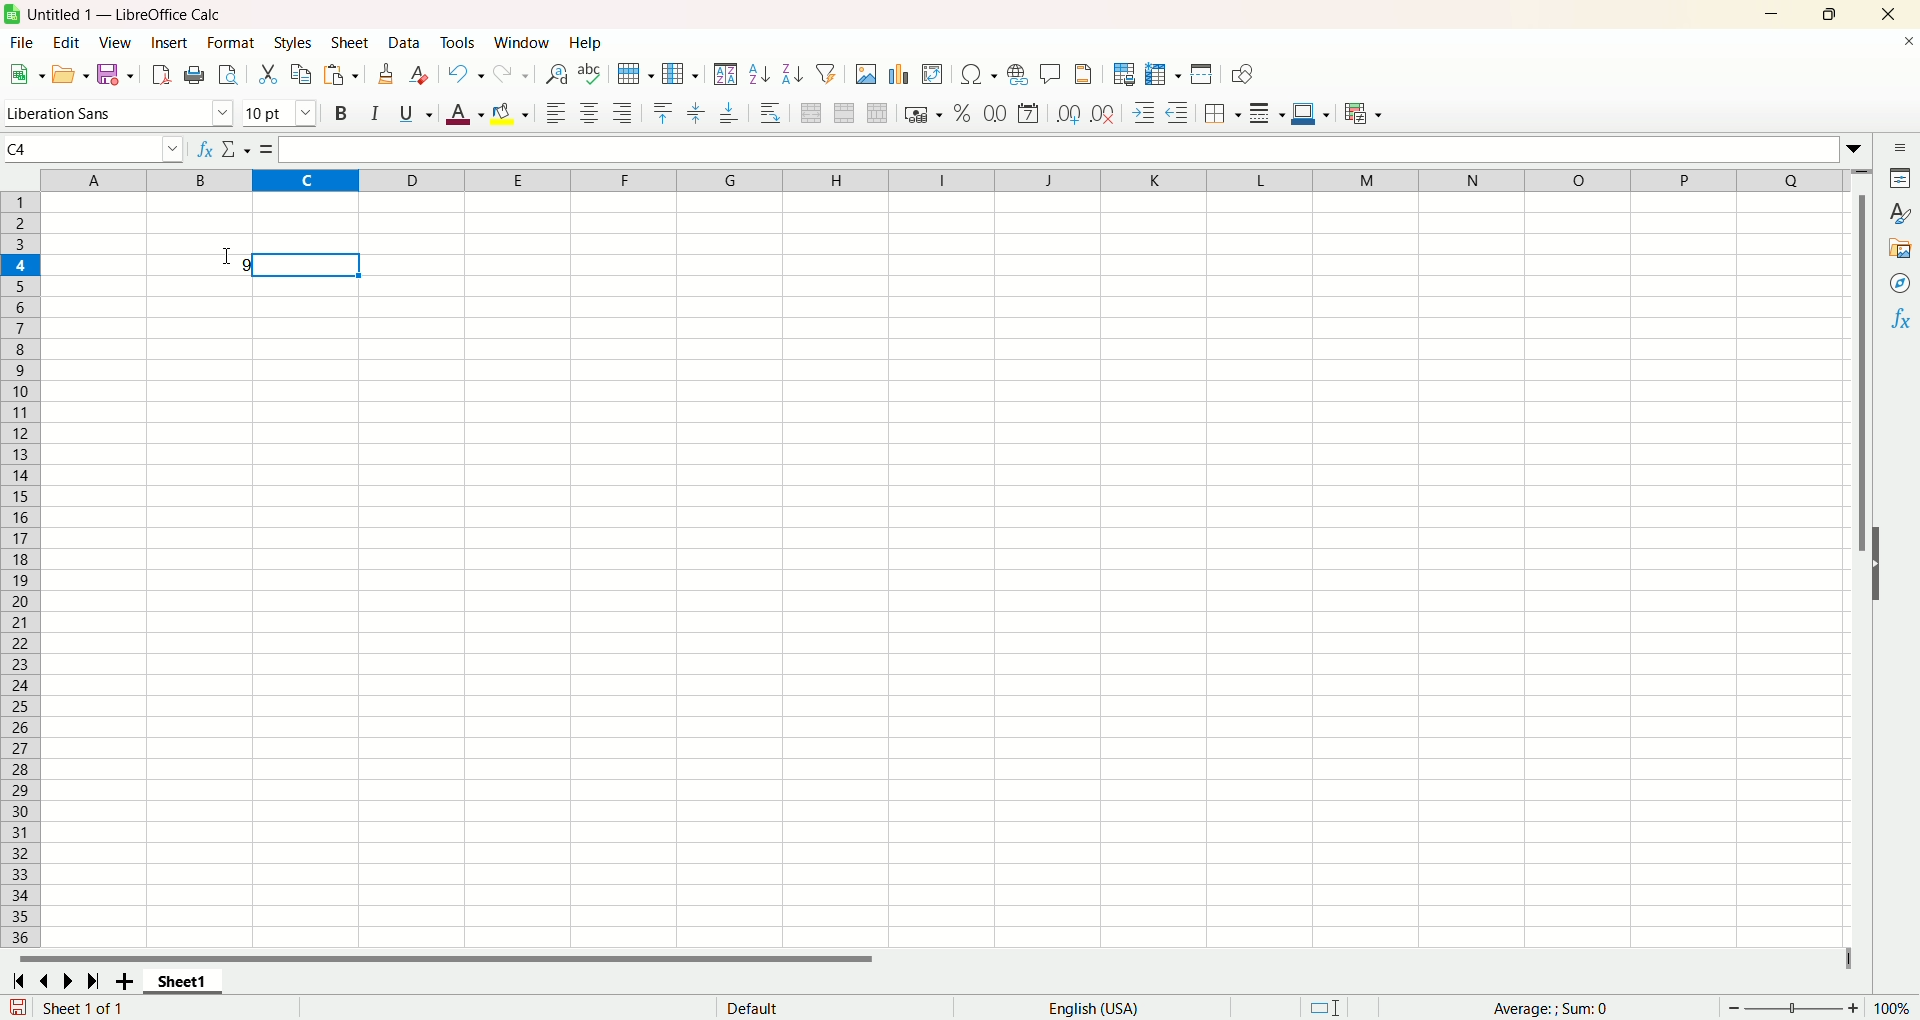  Describe the element at coordinates (523, 43) in the screenshot. I see `window` at that location.